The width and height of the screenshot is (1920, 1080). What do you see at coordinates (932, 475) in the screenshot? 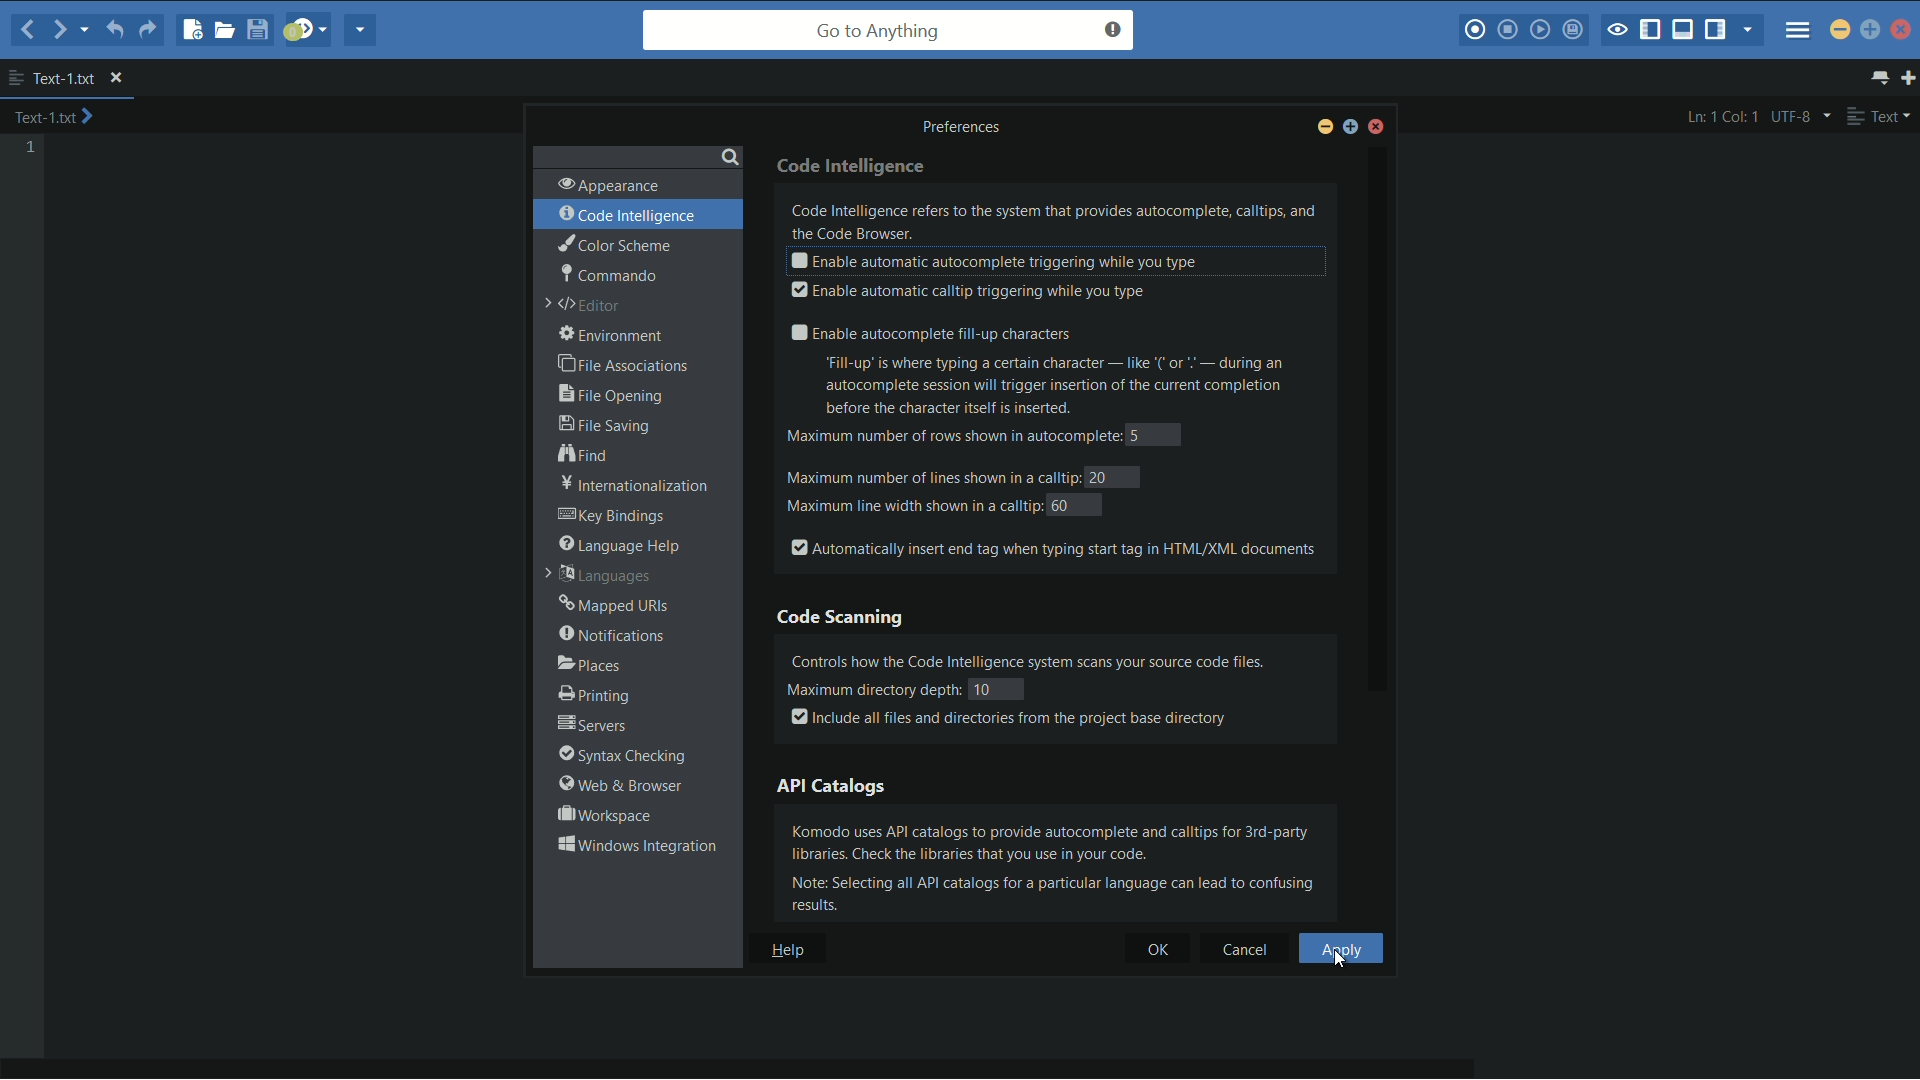
I see `maximum number of lines shown in a calltip:` at bounding box center [932, 475].